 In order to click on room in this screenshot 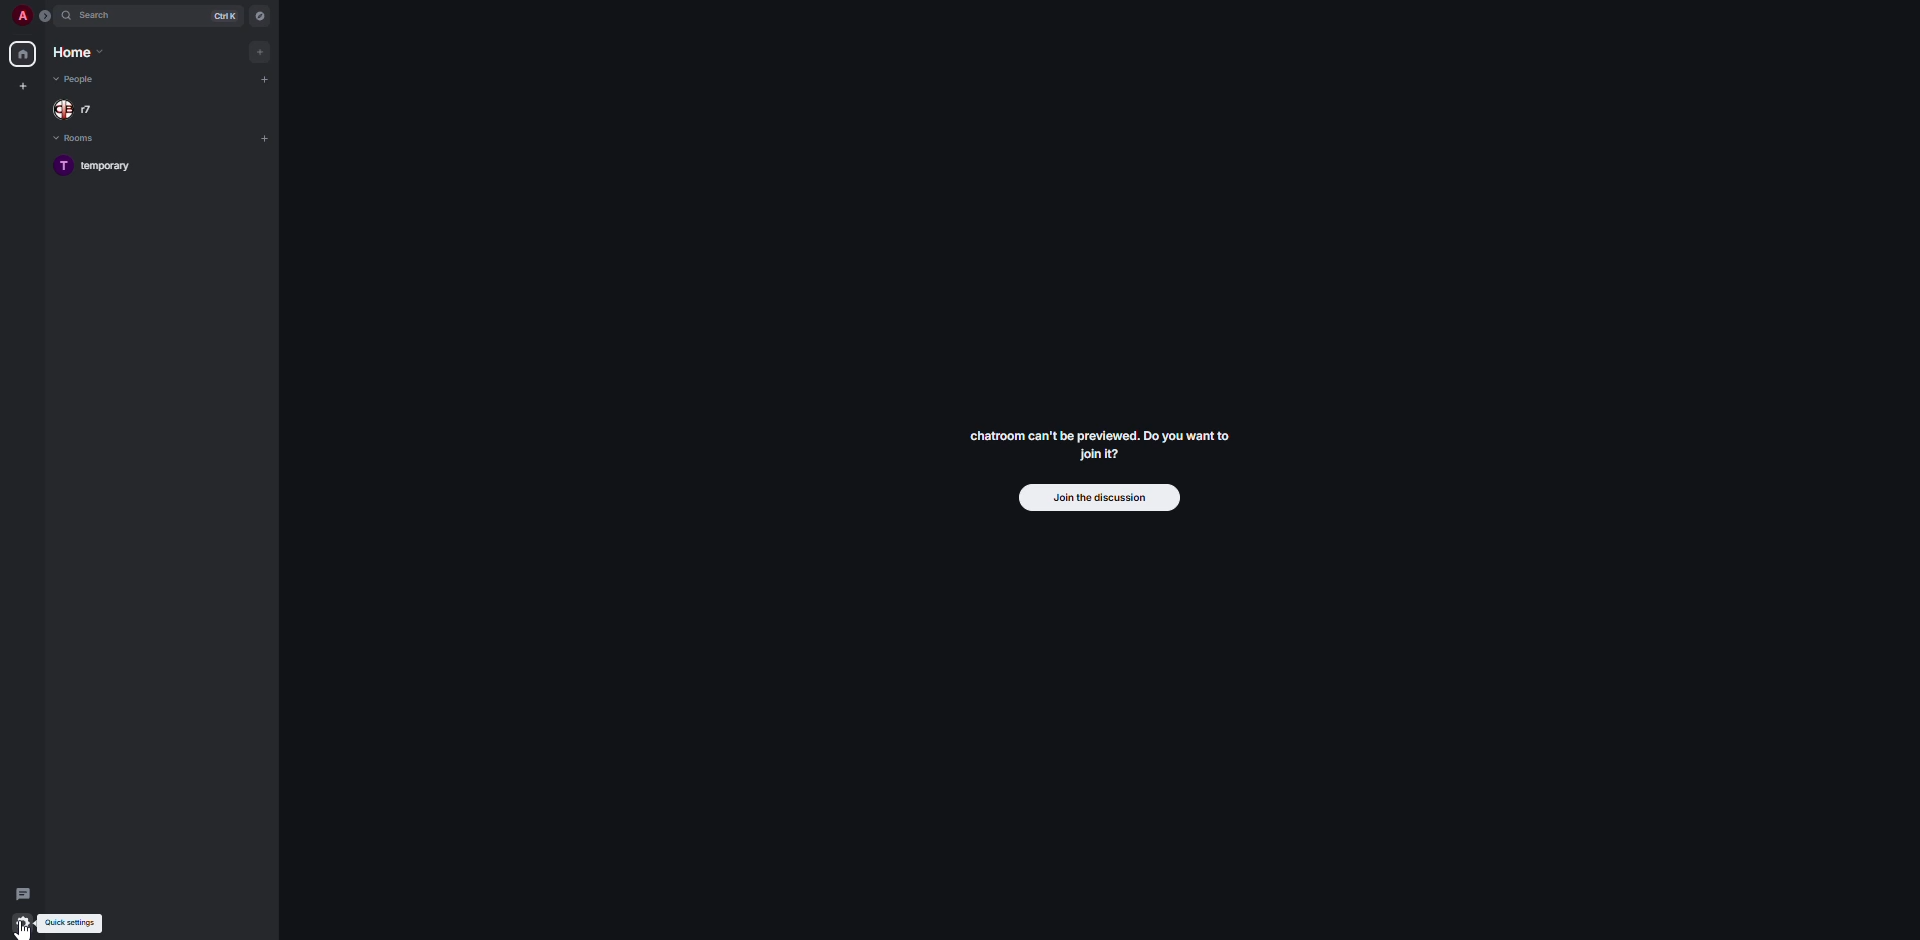, I will do `click(103, 167)`.